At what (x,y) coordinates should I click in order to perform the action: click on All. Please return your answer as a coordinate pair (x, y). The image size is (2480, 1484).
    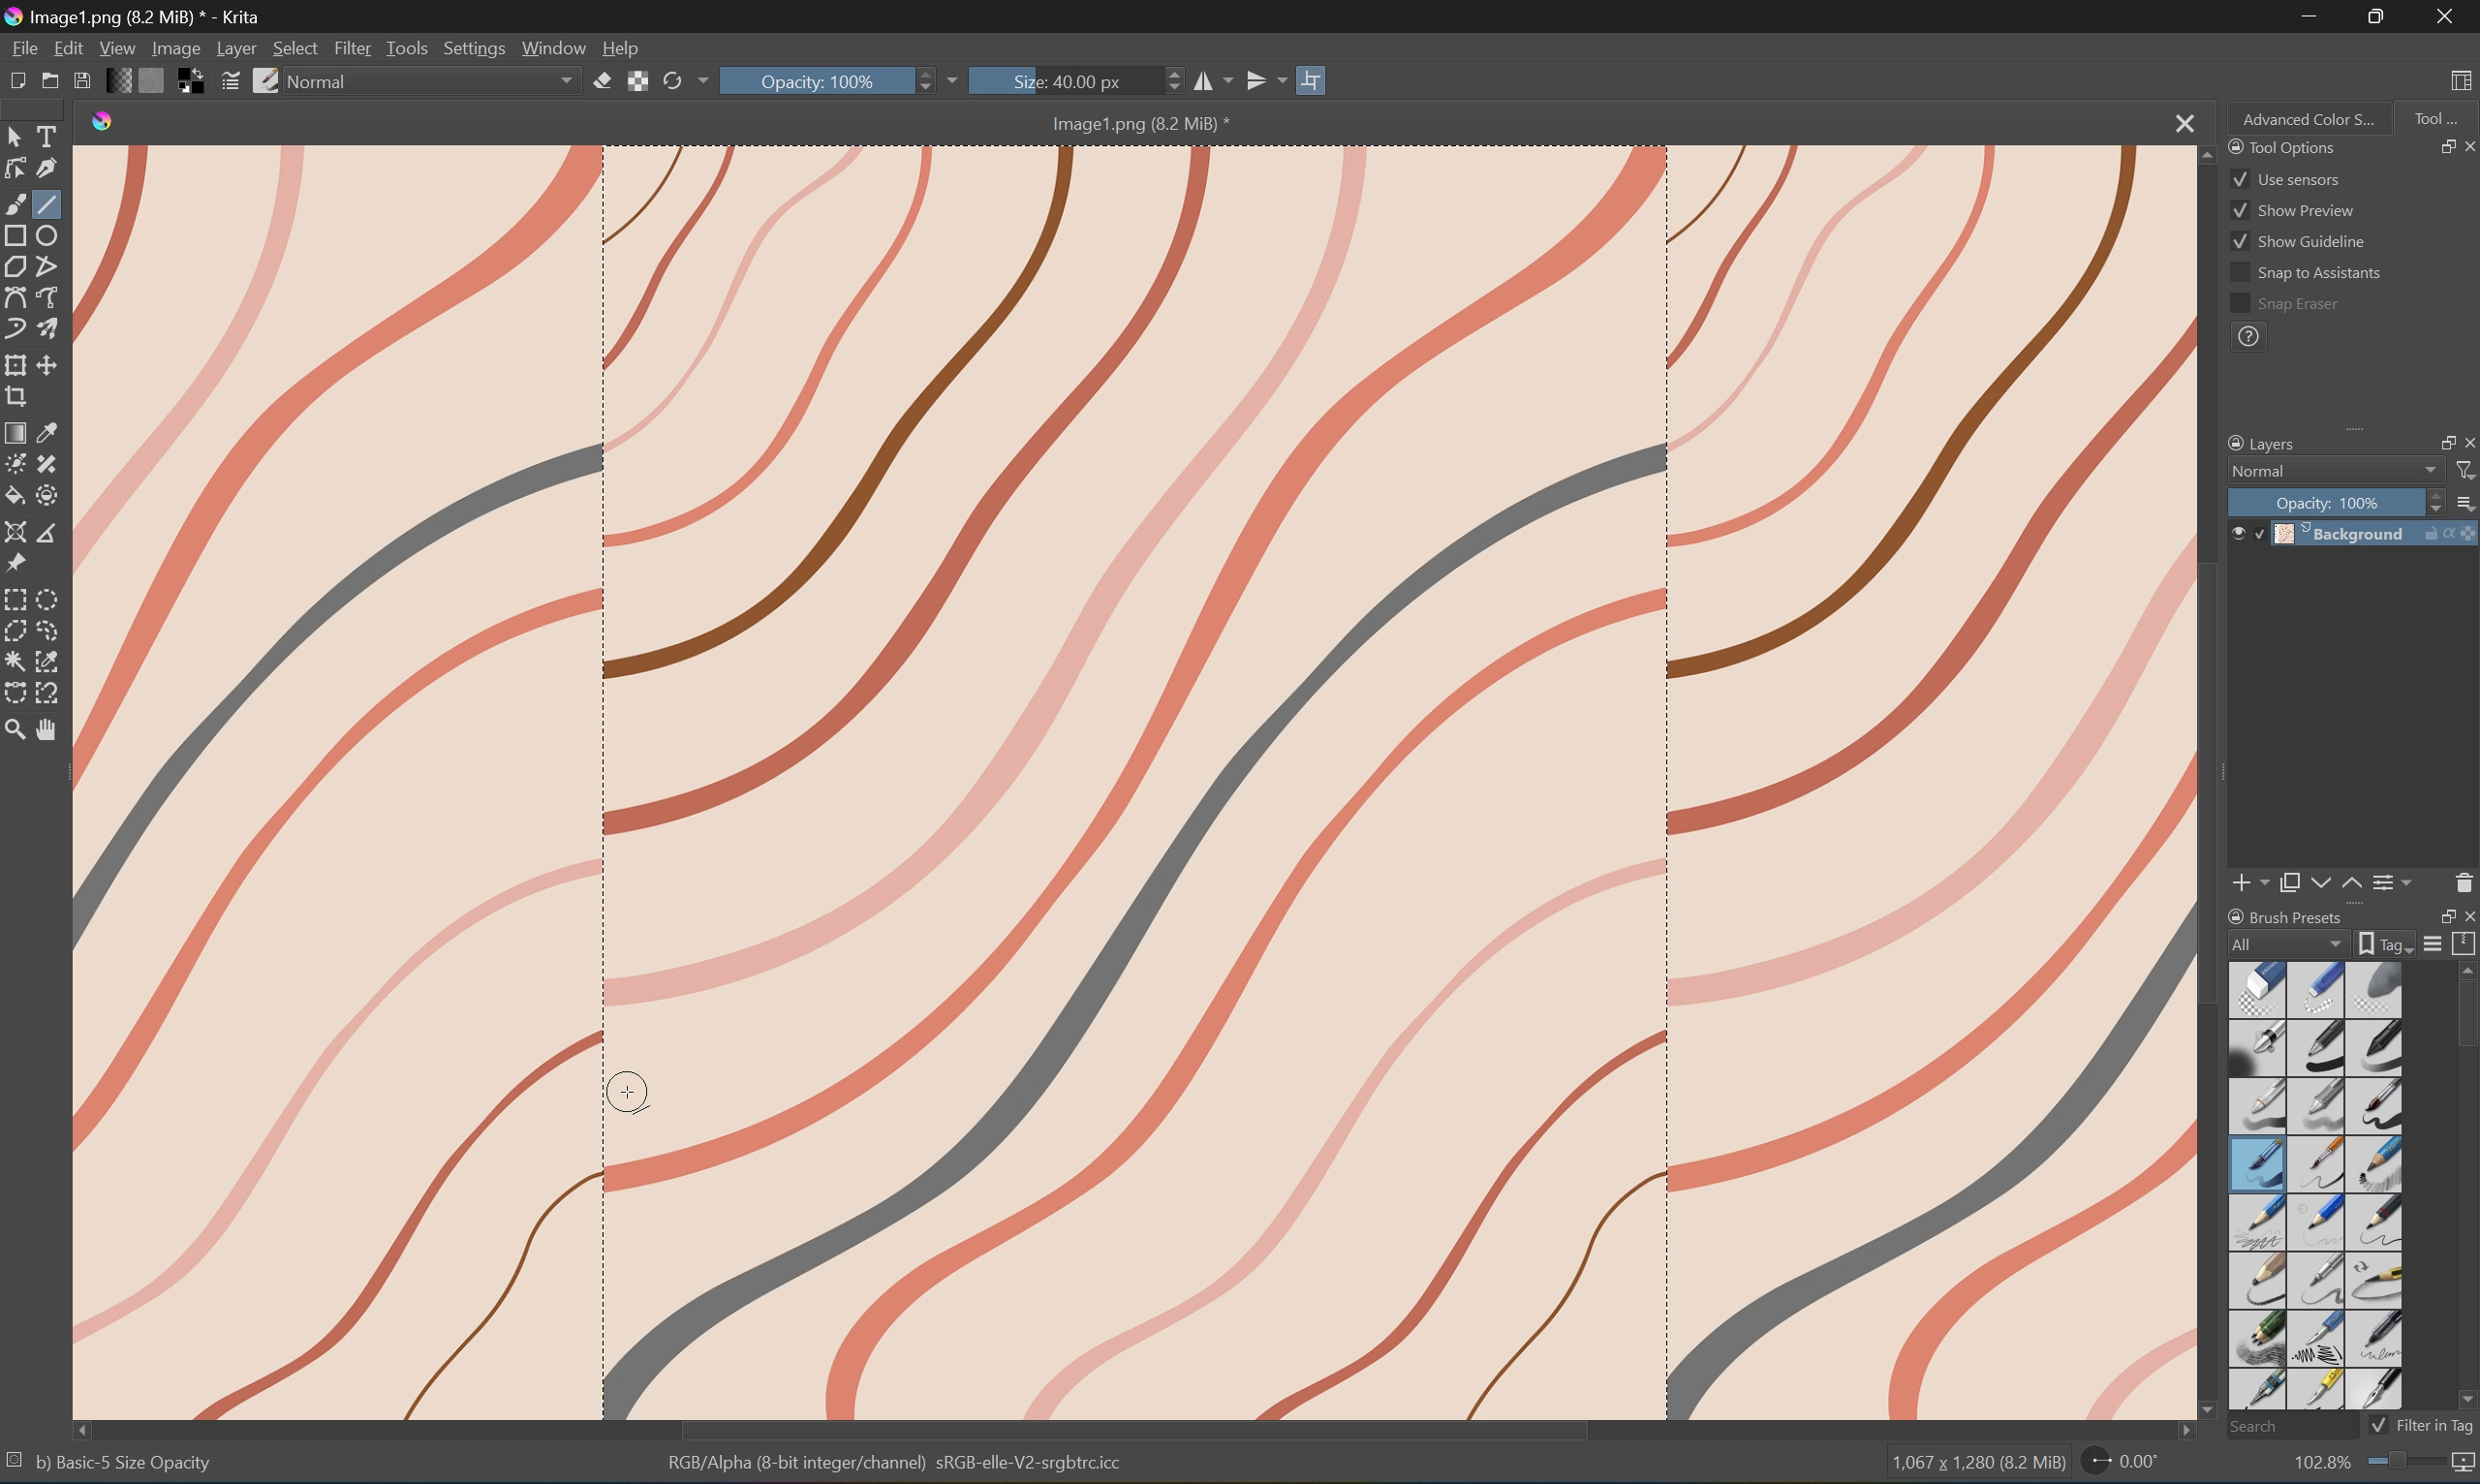
    Looking at the image, I should click on (2288, 942).